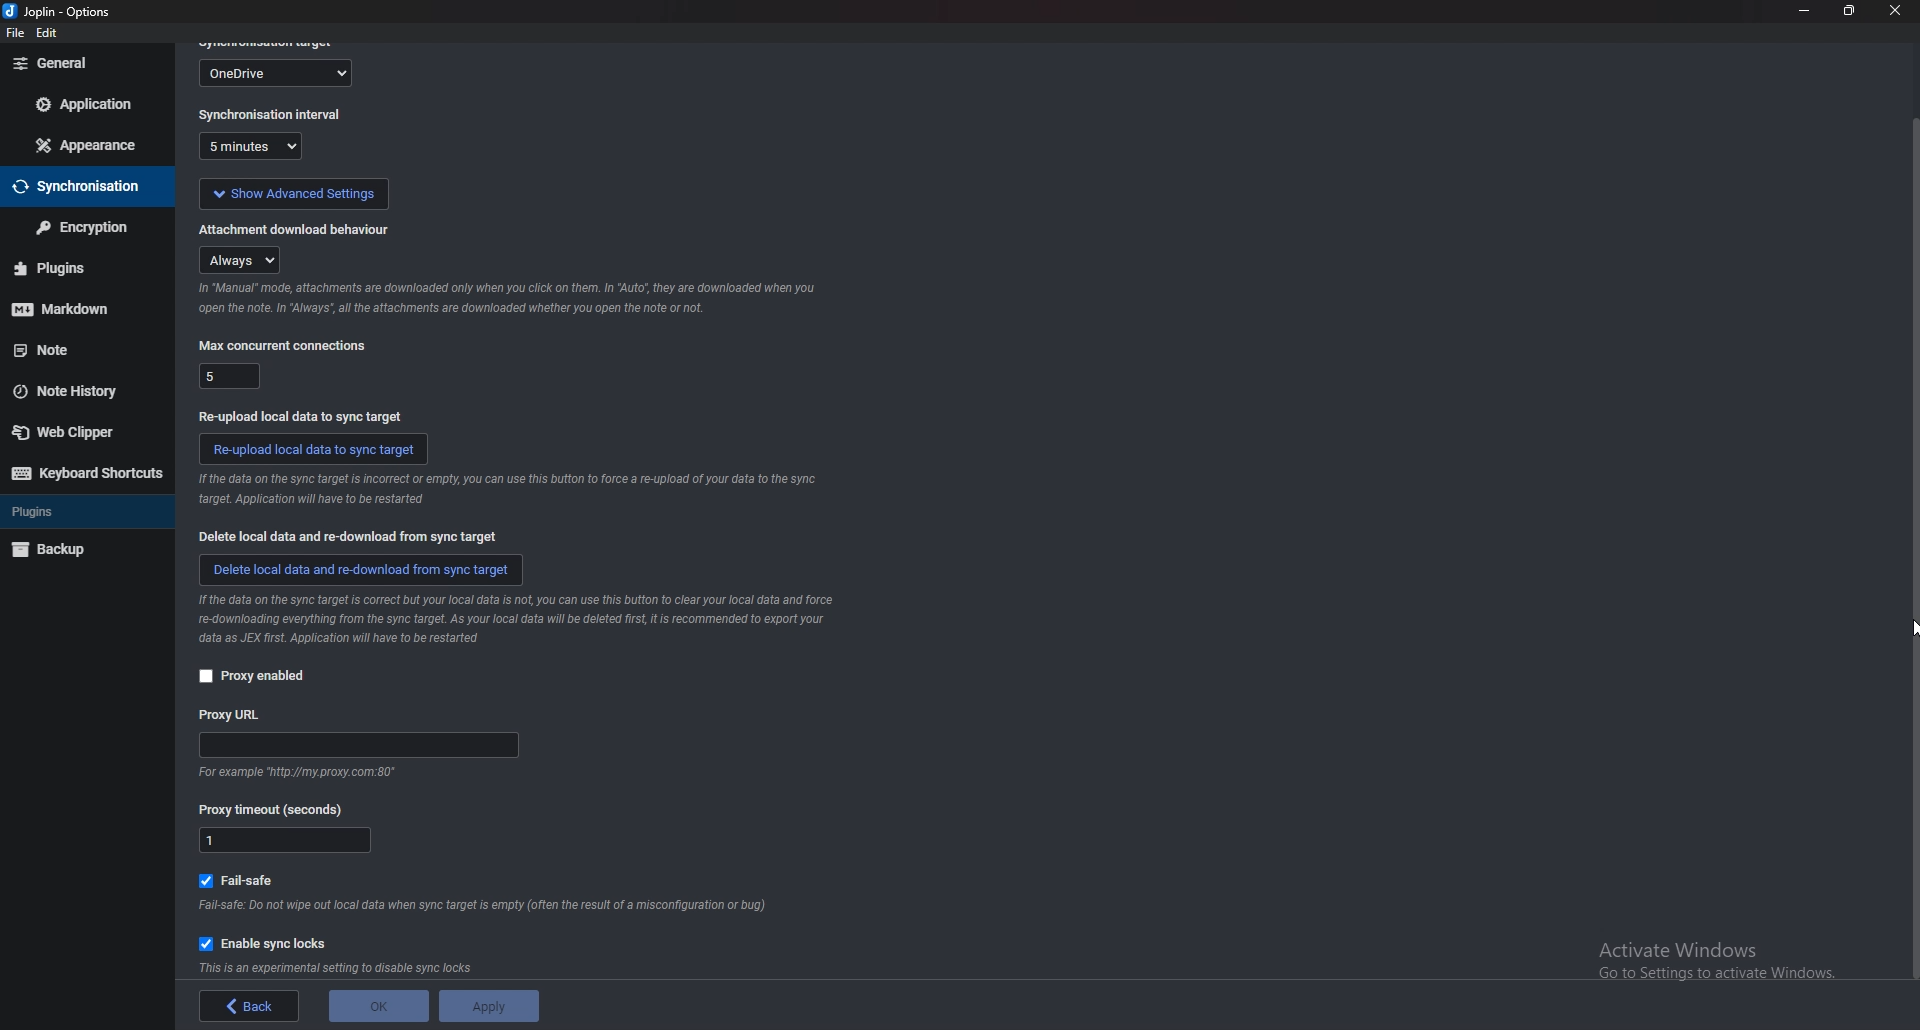  What do you see at coordinates (50, 34) in the screenshot?
I see `edit` at bounding box center [50, 34].